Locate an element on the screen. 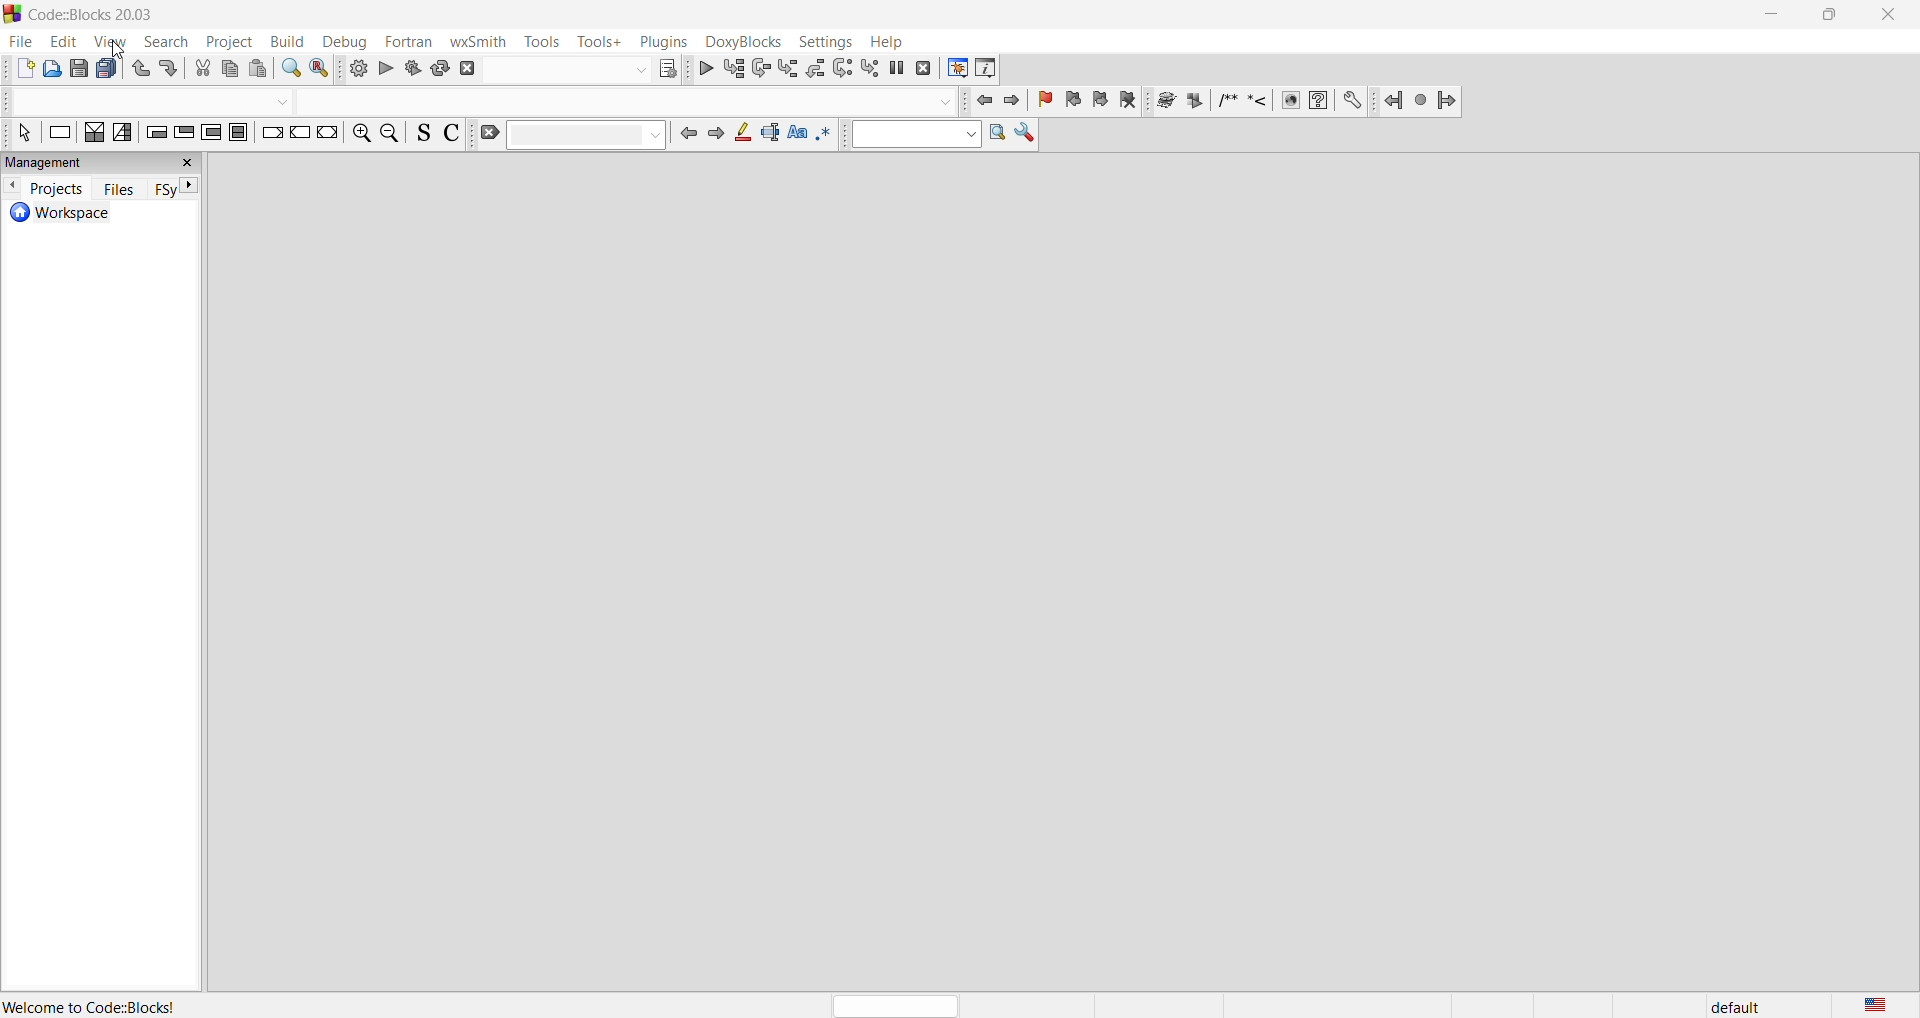  next bookmark is located at coordinates (1103, 102).